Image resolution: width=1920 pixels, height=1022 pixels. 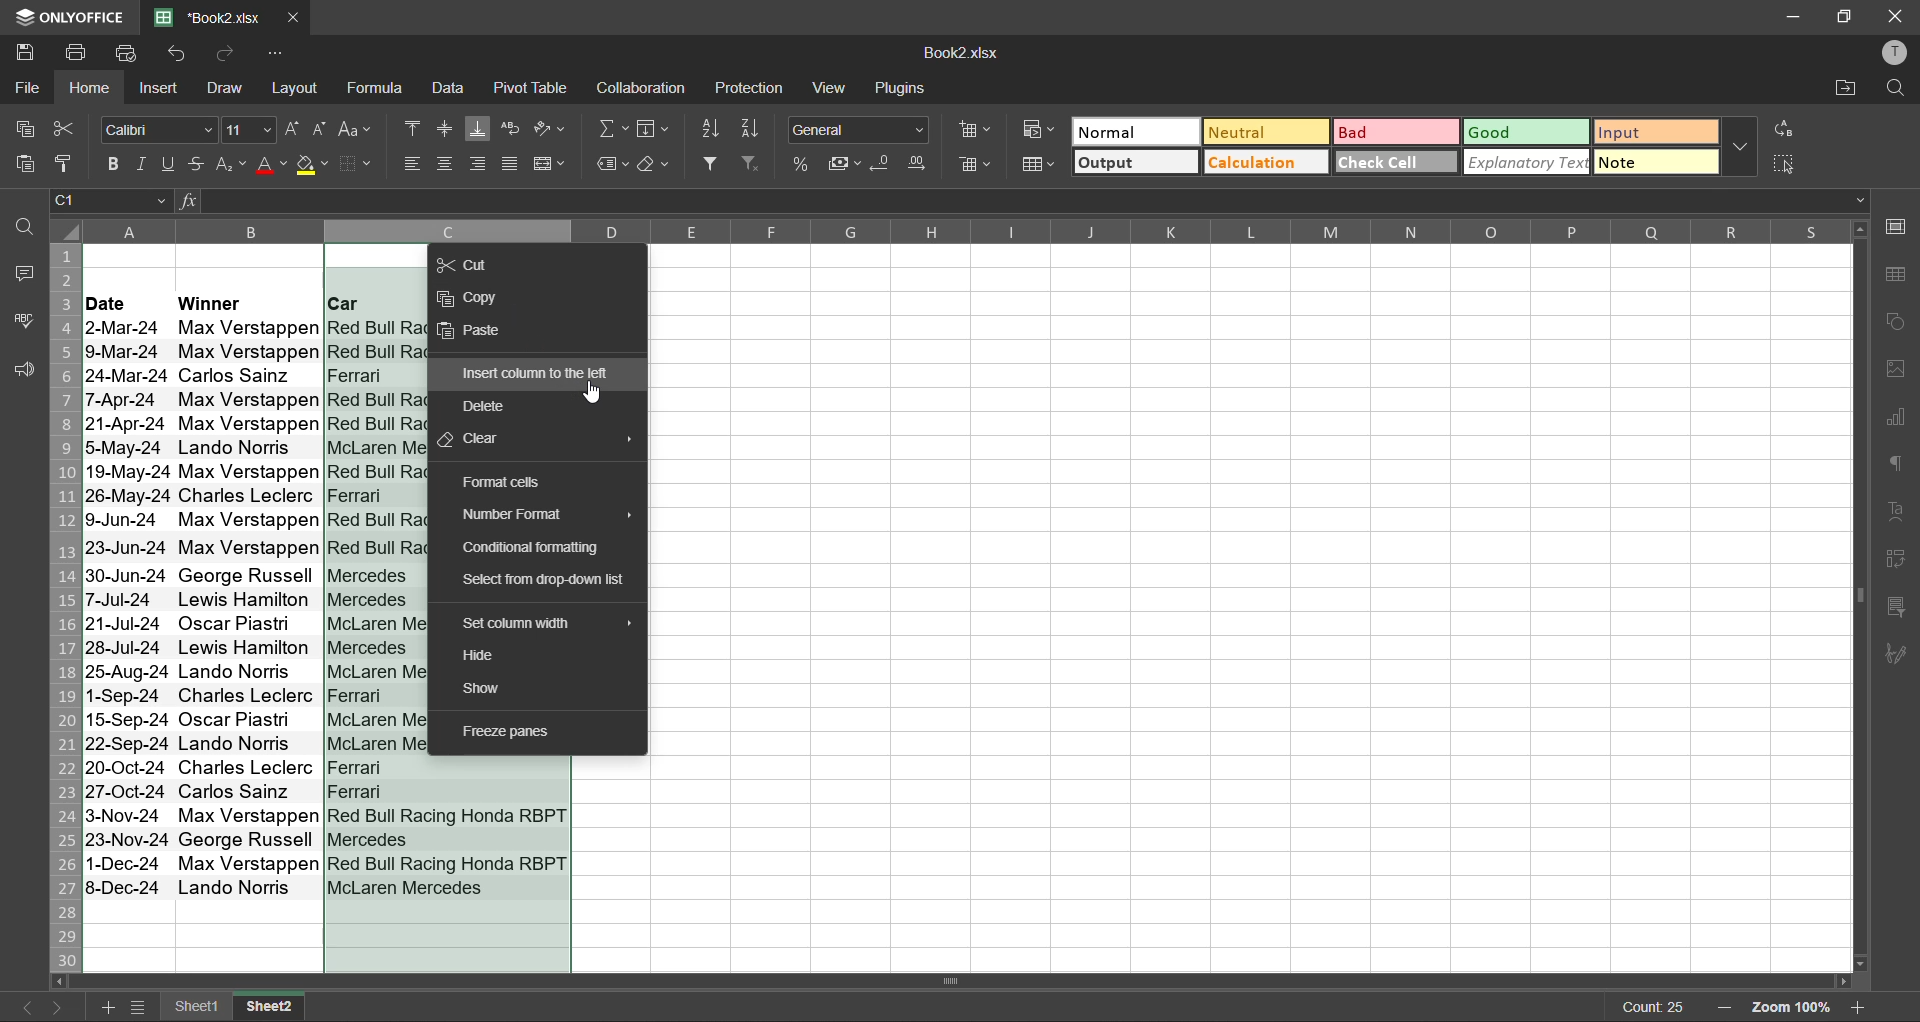 What do you see at coordinates (554, 164) in the screenshot?
I see `merge and center` at bounding box center [554, 164].